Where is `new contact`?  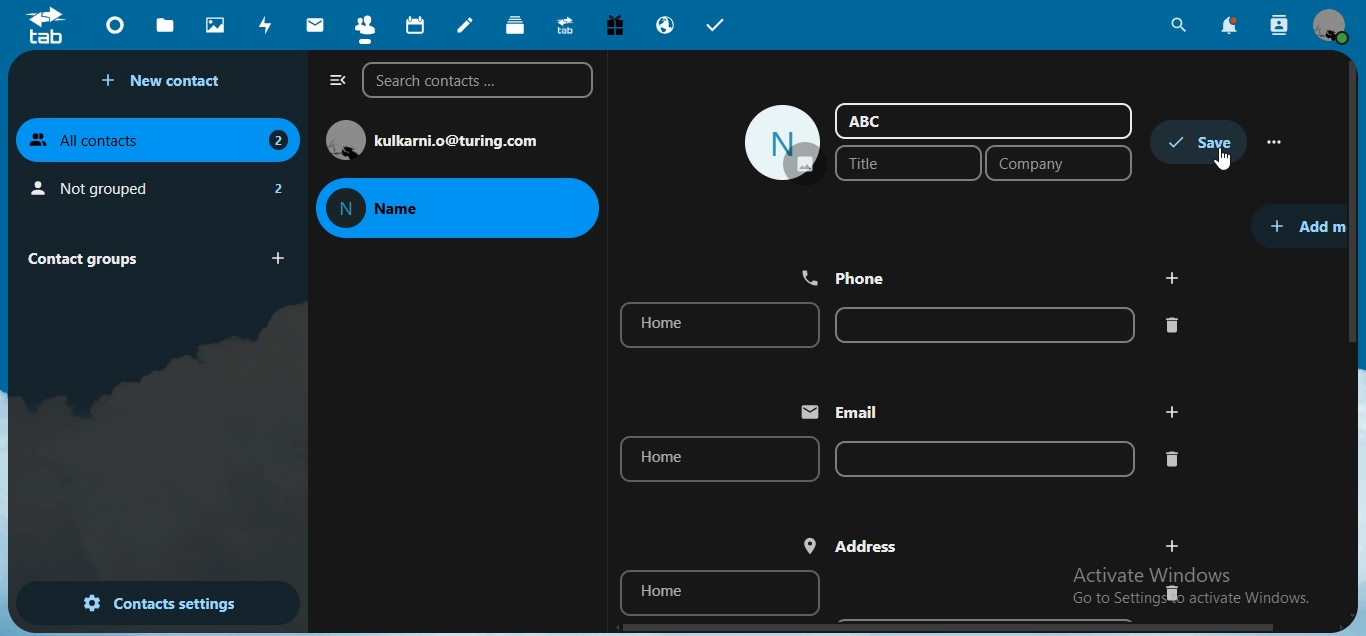
new contact is located at coordinates (165, 81).